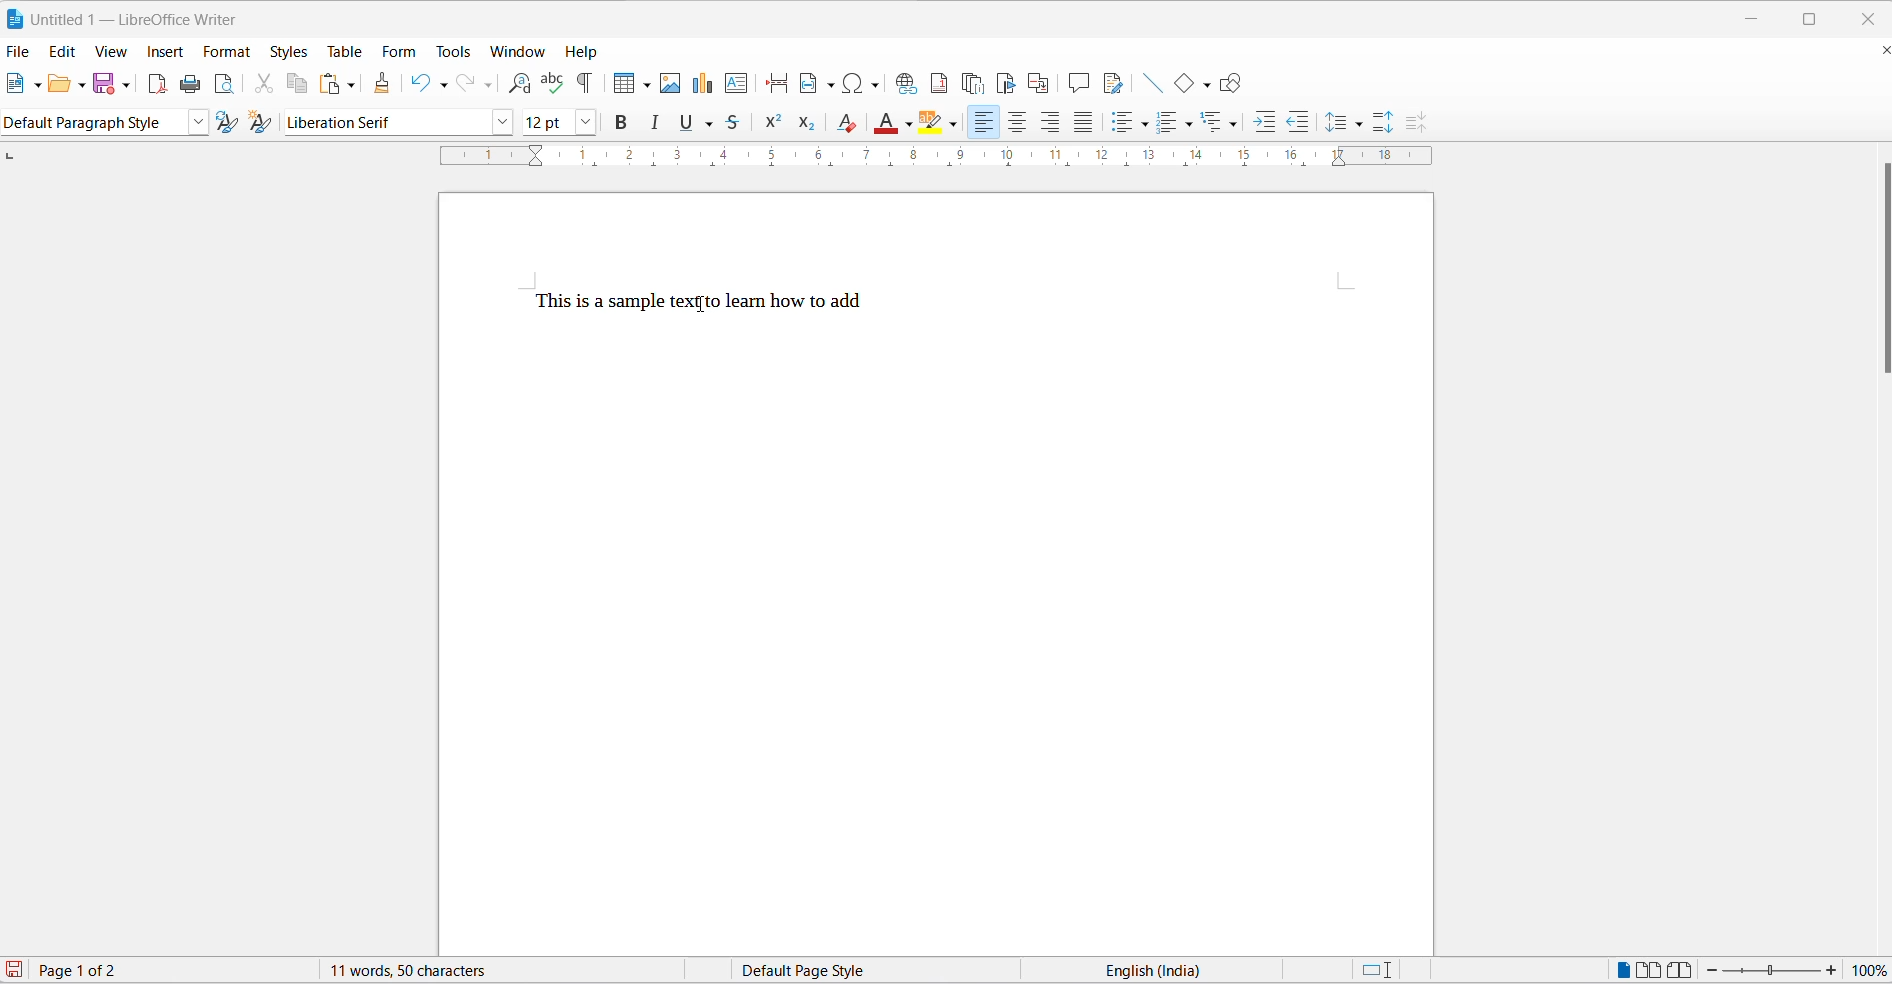 The height and width of the screenshot is (984, 1892). What do you see at coordinates (701, 302) in the screenshot?
I see `cursor` at bounding box center [701, 302].